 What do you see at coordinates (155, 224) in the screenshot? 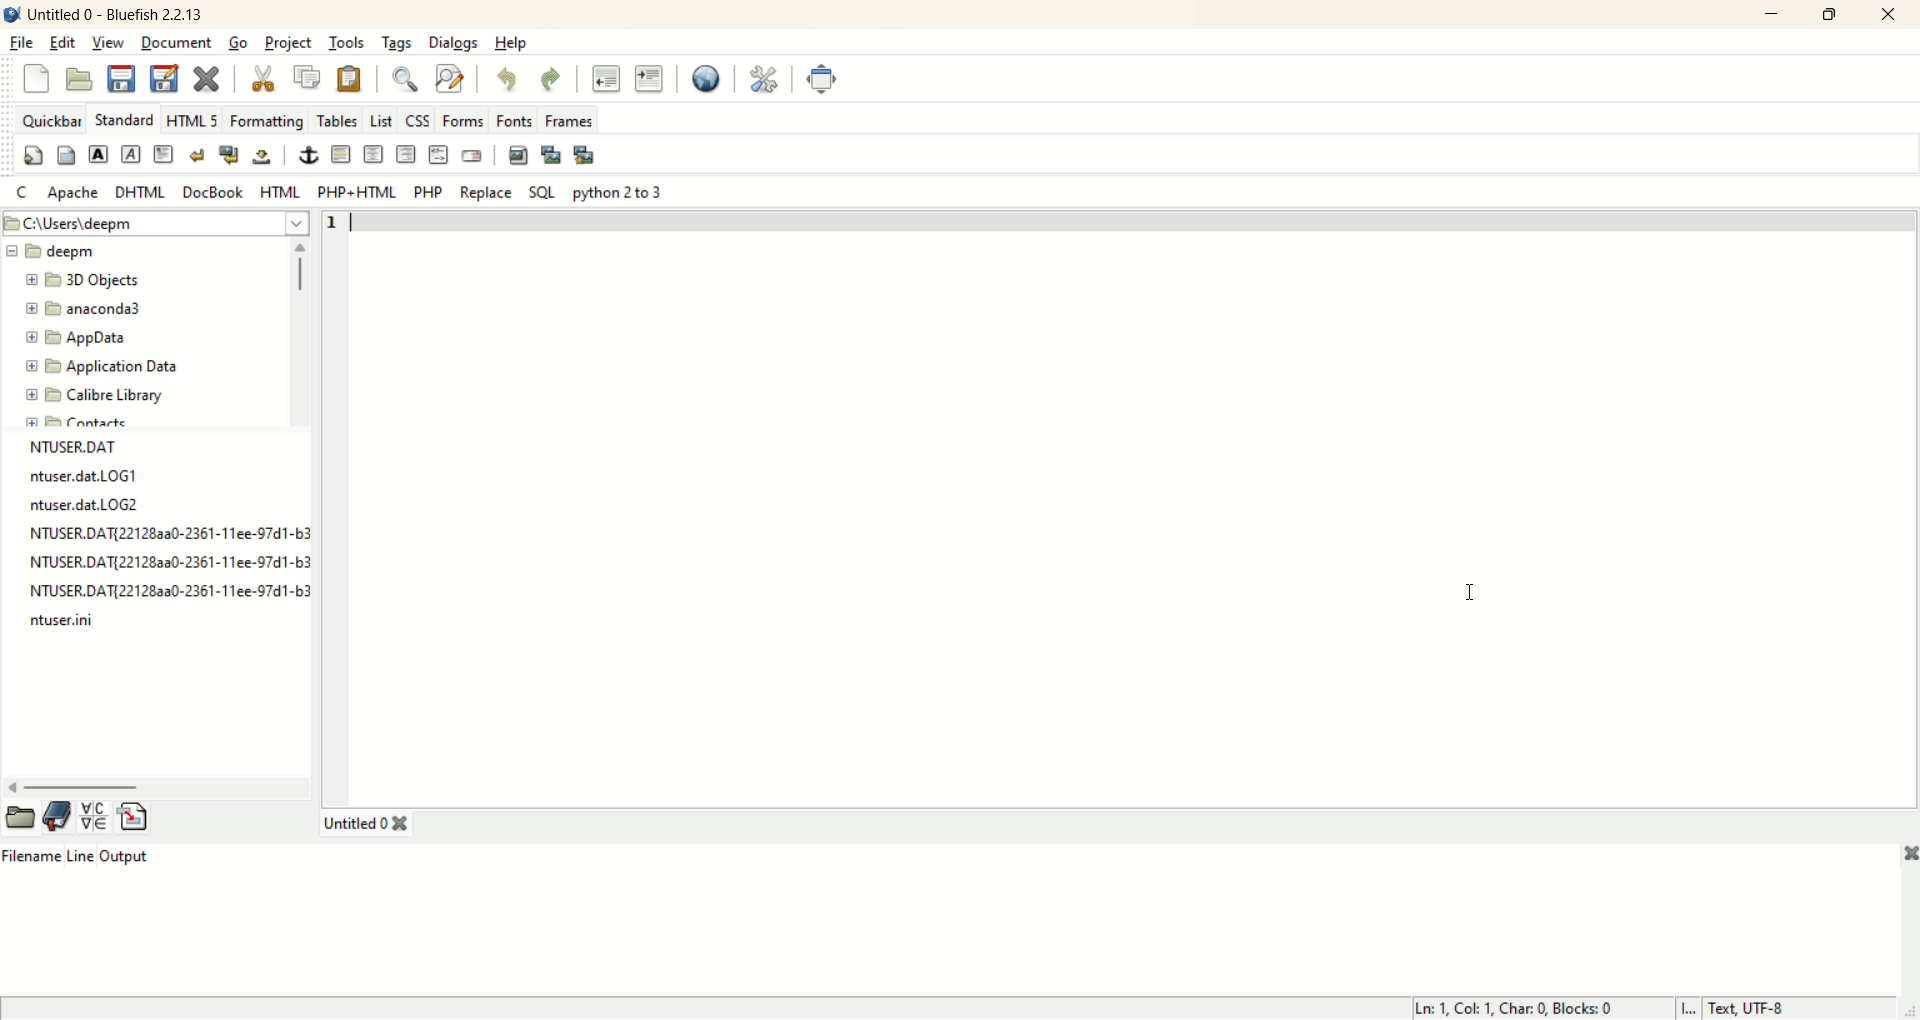
I see `location` at bounding box center [155, 224].